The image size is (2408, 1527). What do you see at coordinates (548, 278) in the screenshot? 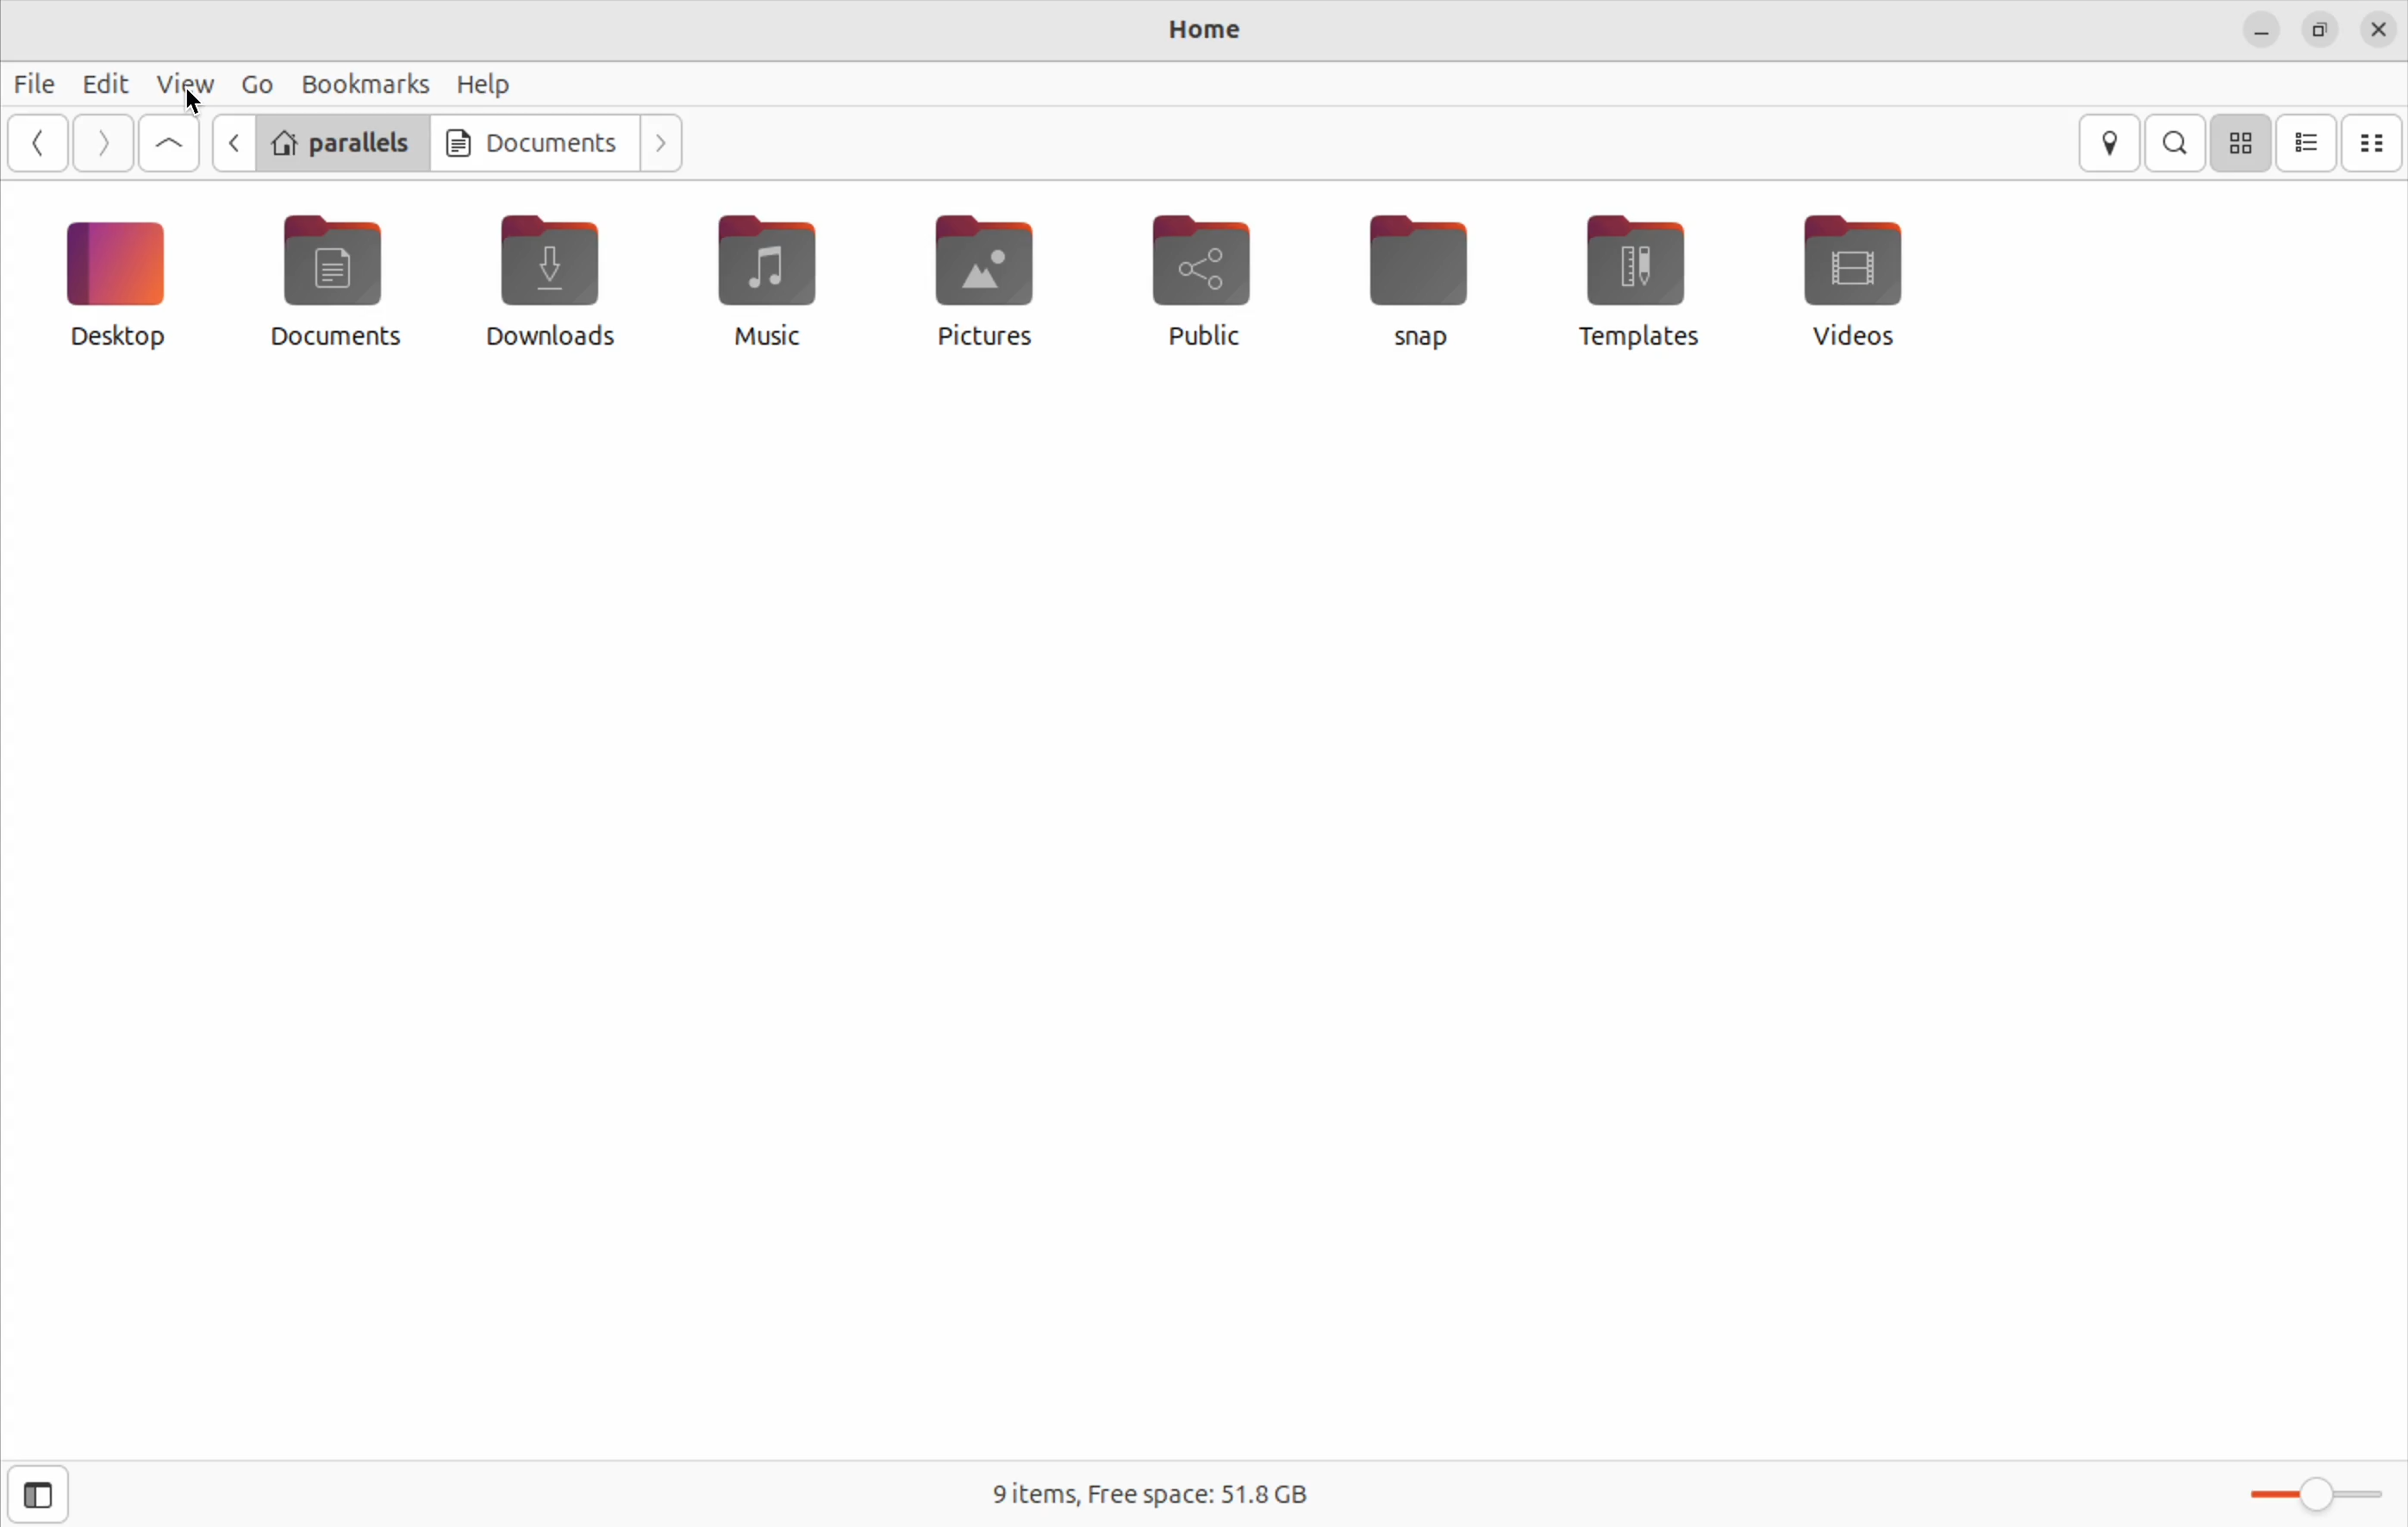
I see `downloads` at bounding box center [548, 278].